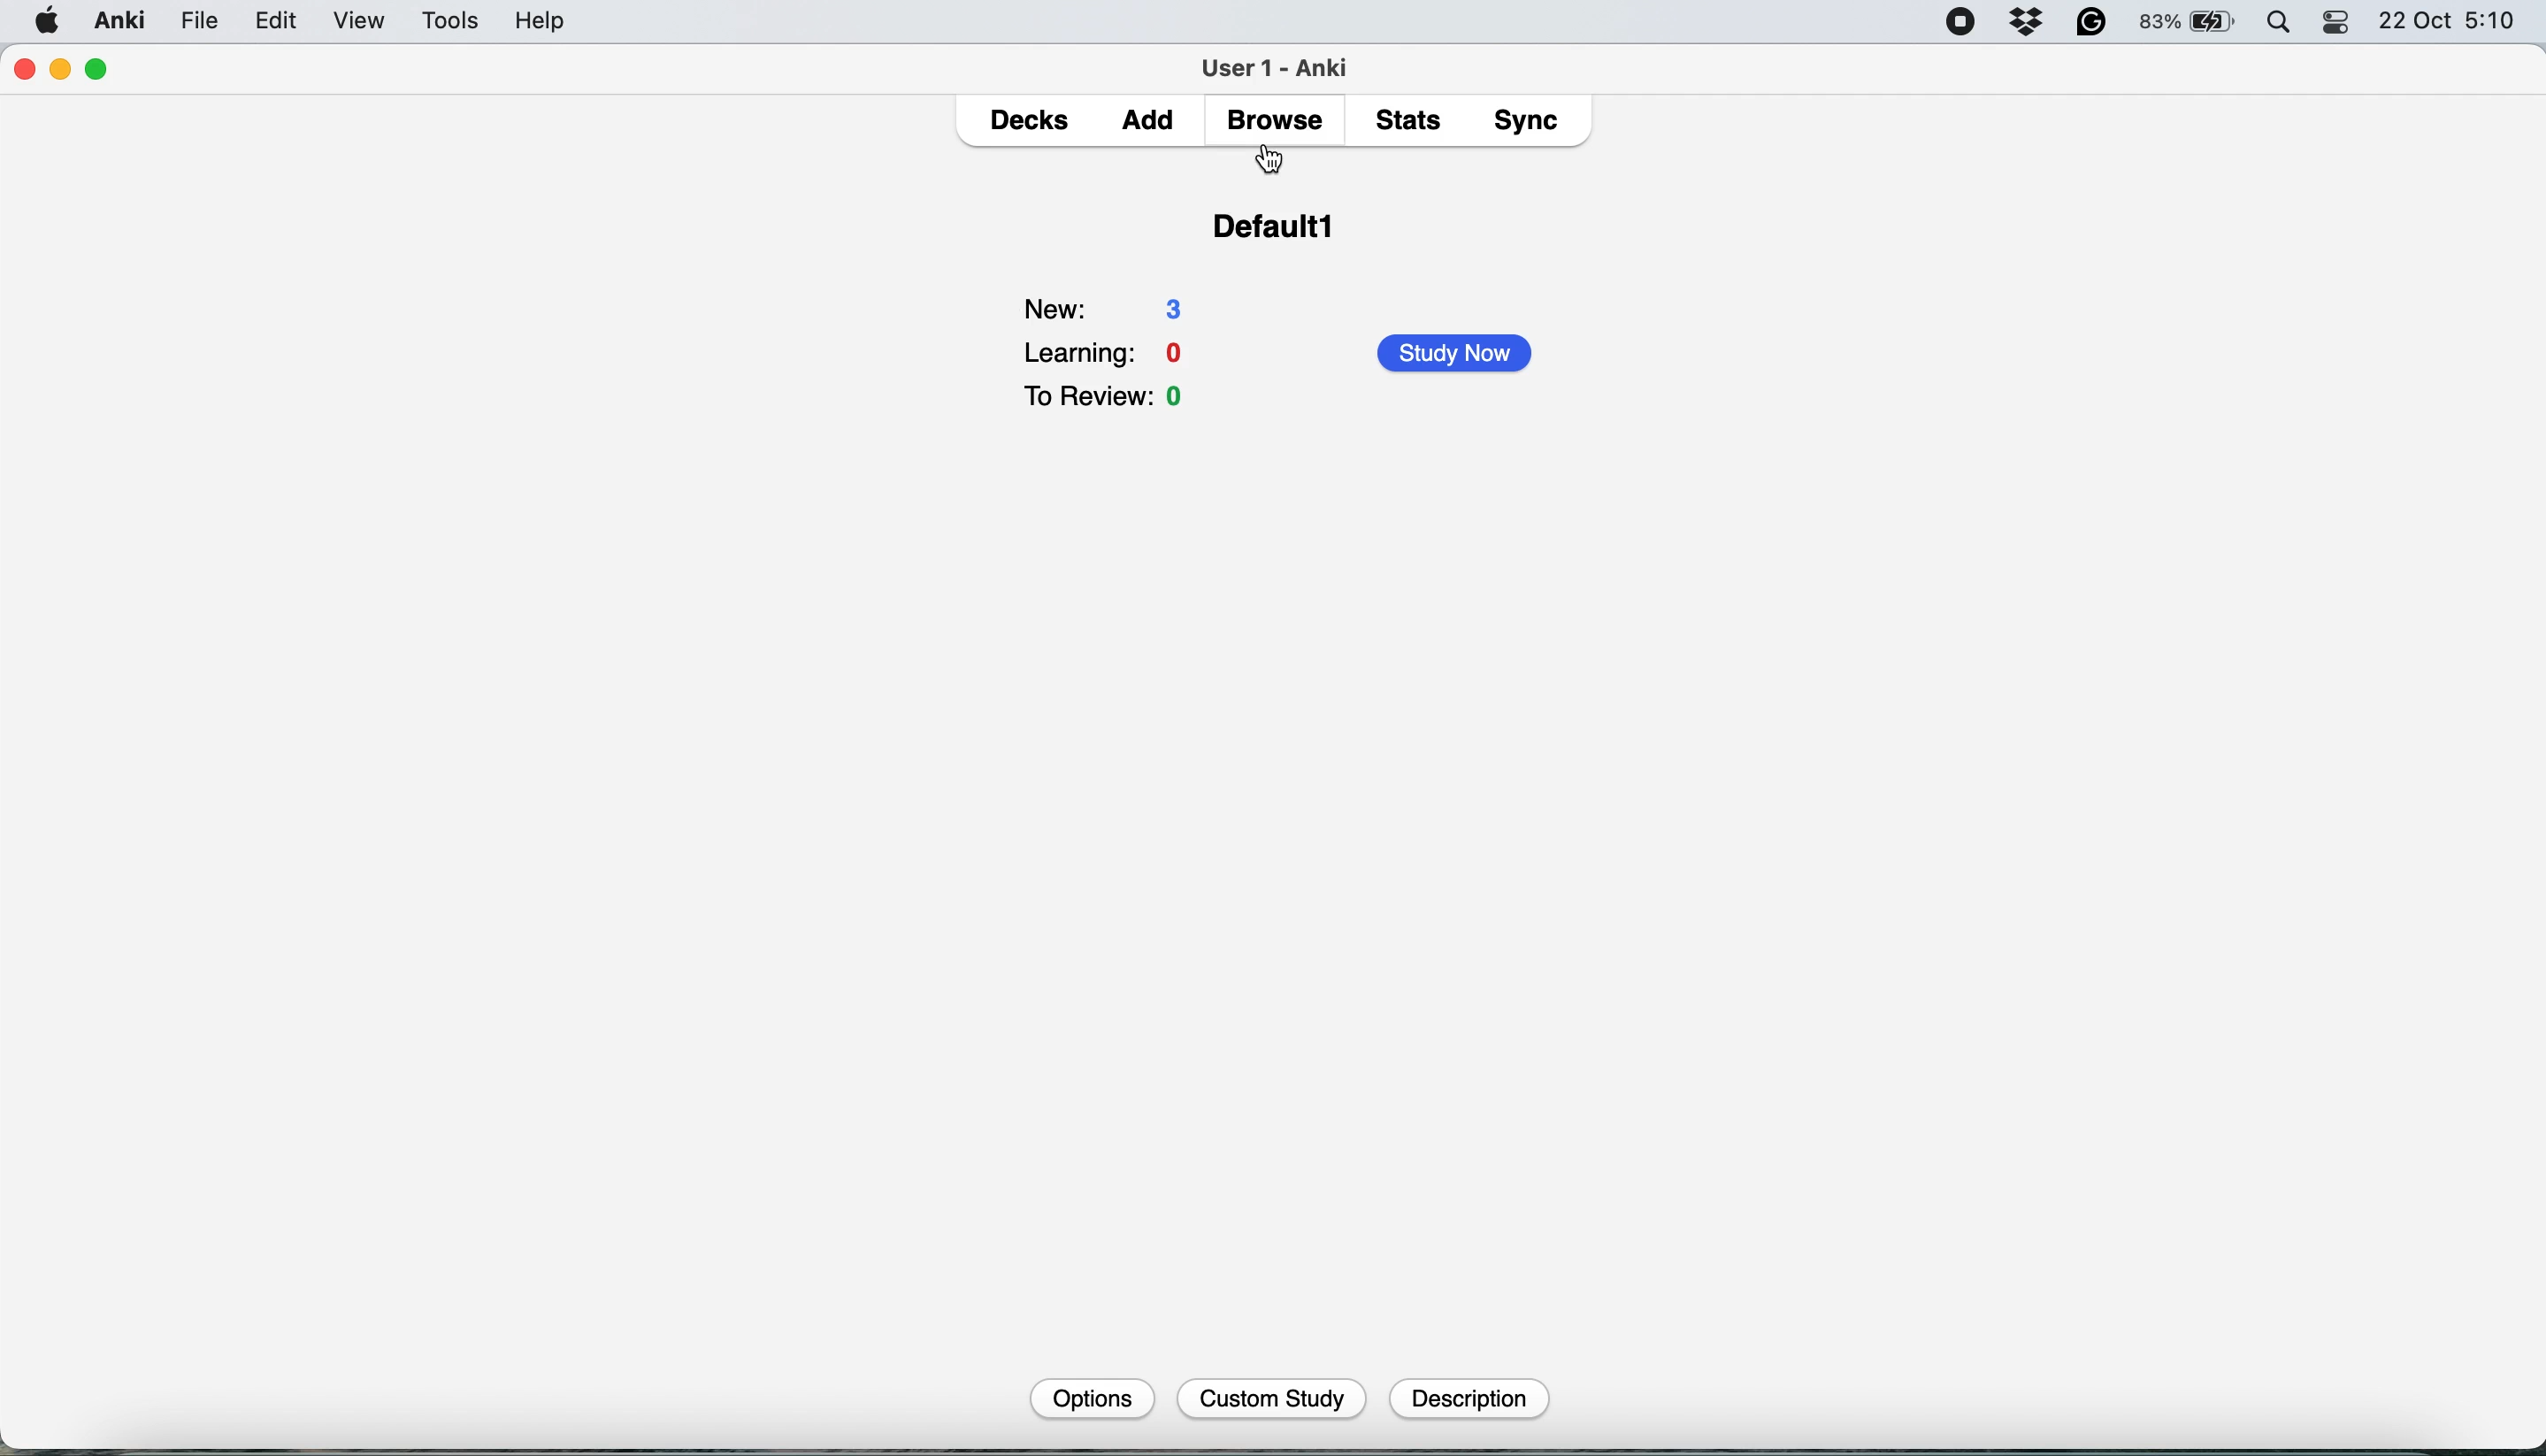 This screenshot has height=1456, width=2546. Describe the element at coordinates (1280, 236) in the screenshot. I see `default1` at that location.